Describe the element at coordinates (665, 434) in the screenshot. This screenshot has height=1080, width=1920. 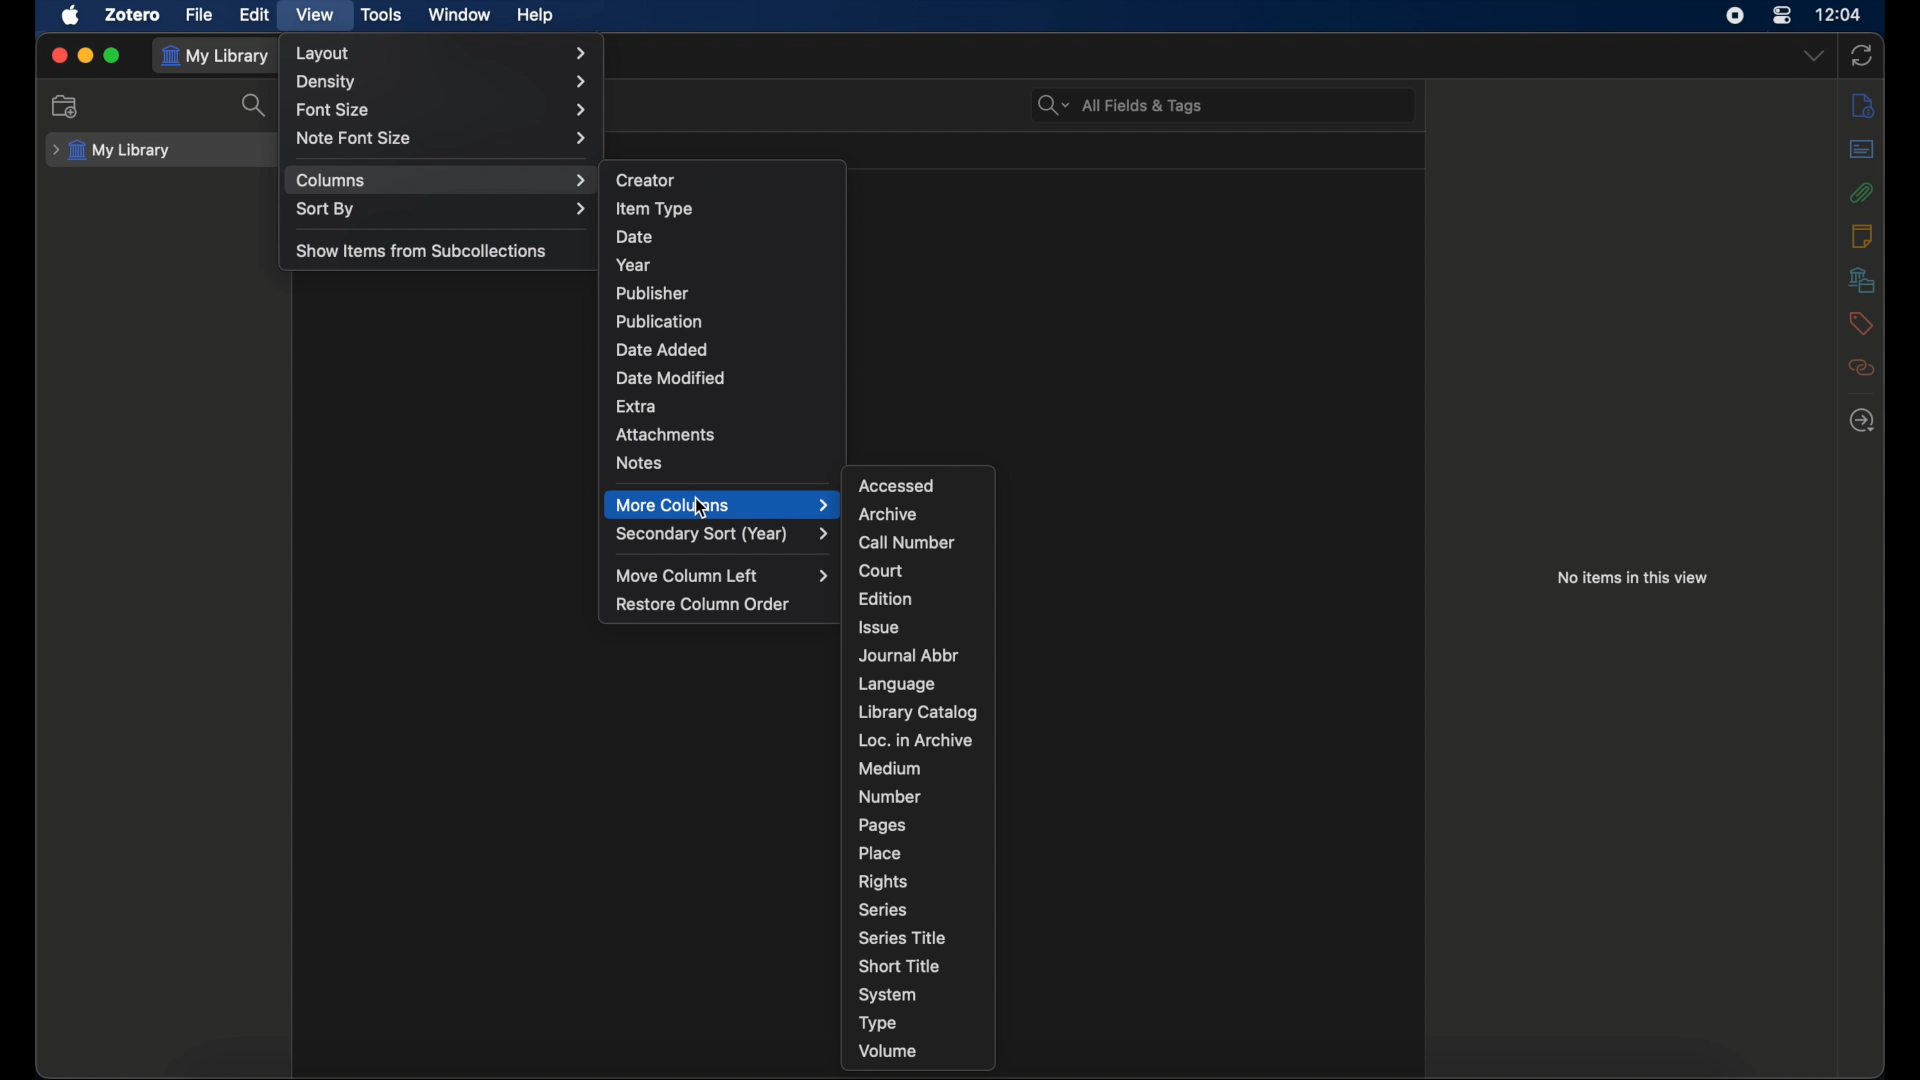
I see `attachments` at that location.